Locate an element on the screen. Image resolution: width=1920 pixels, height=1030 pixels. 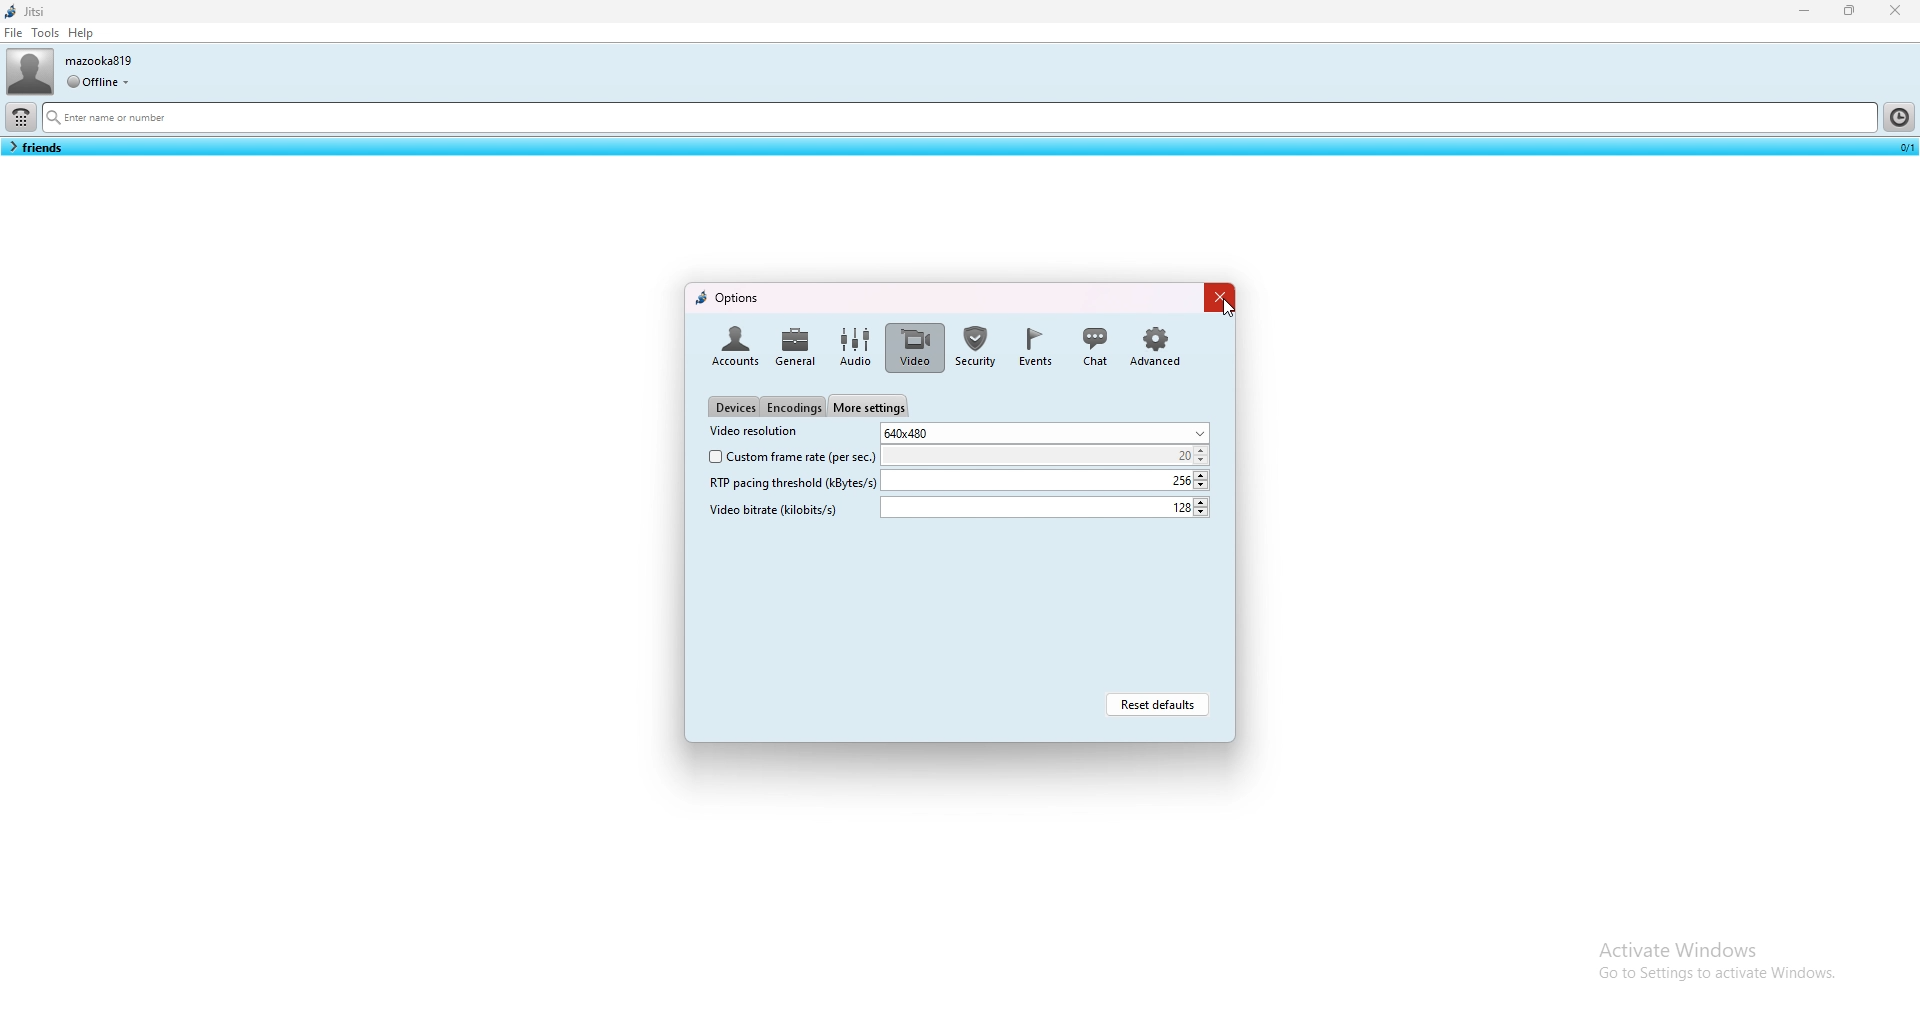
close is located at coordinates (1895, 10).